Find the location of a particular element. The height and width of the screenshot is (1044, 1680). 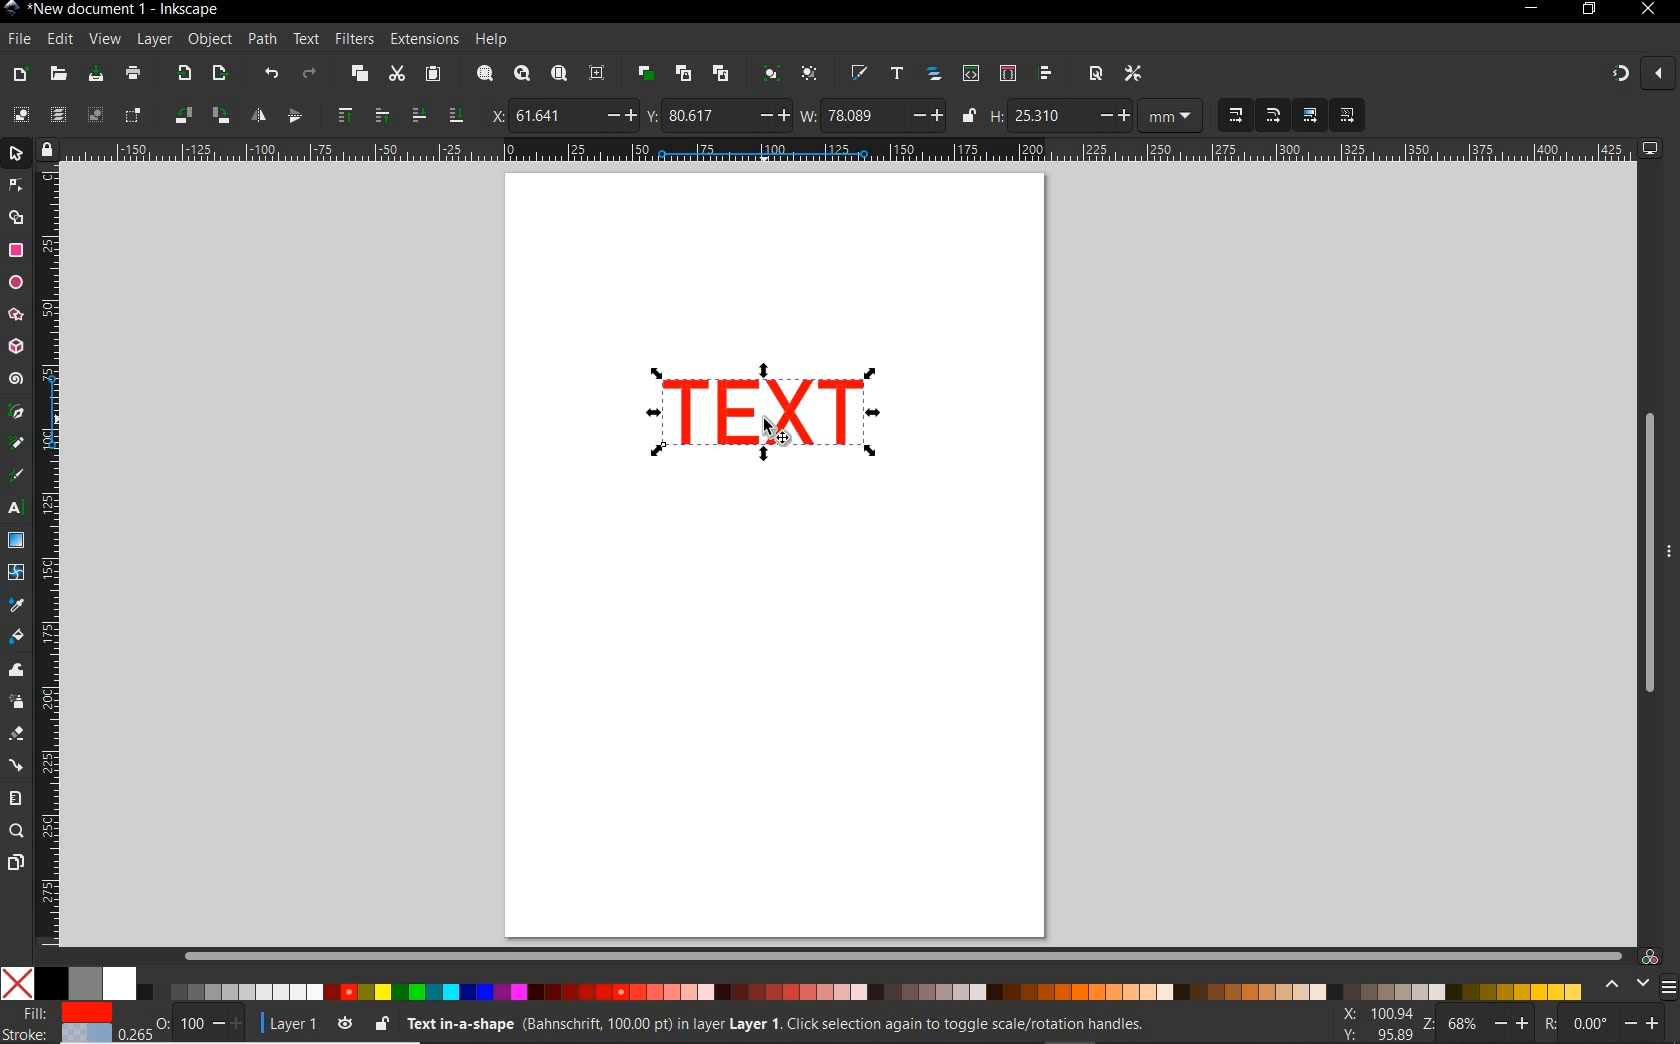

eraser tool is located at coordinates (15, 735).